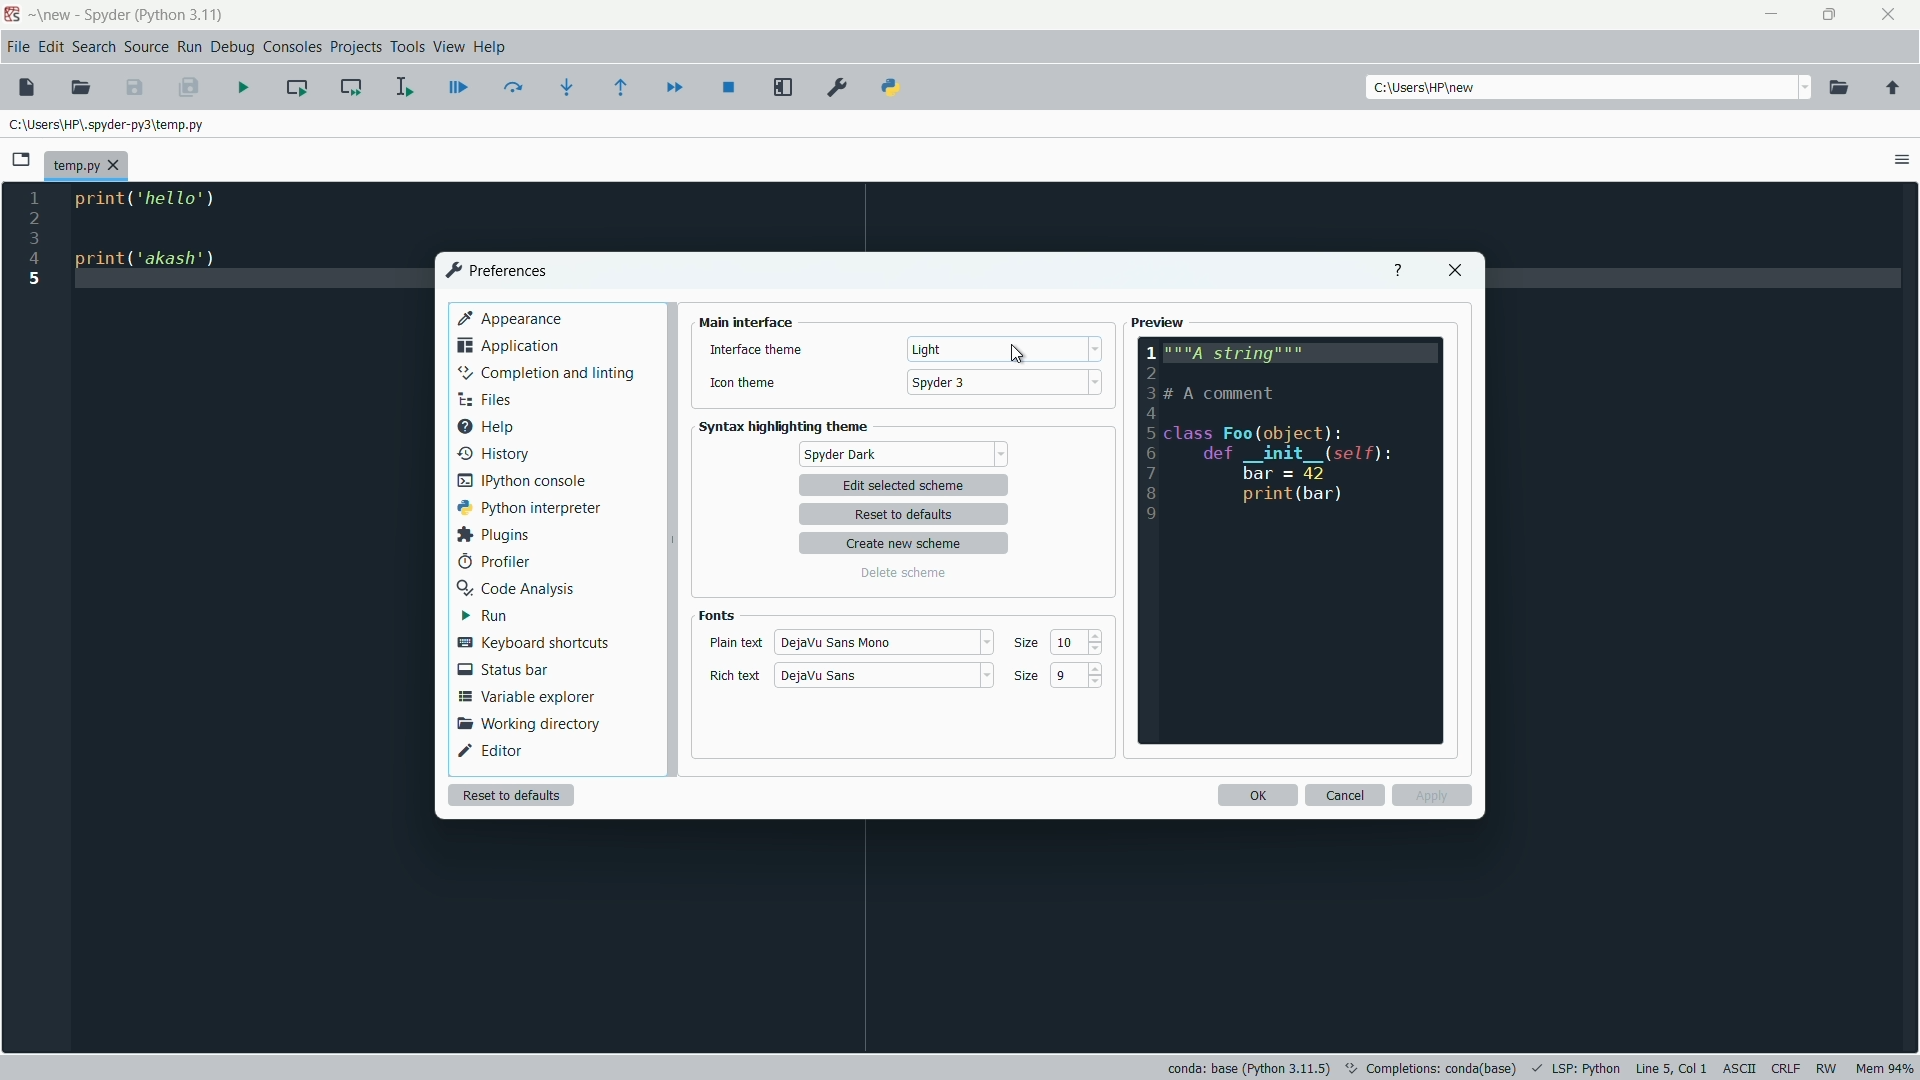 The height and width of the screenshot is (1080, 1920). What do you see at coordinates (843, 641) in the screenshot?
I see `plain text style` at bounding box center [843, 641].